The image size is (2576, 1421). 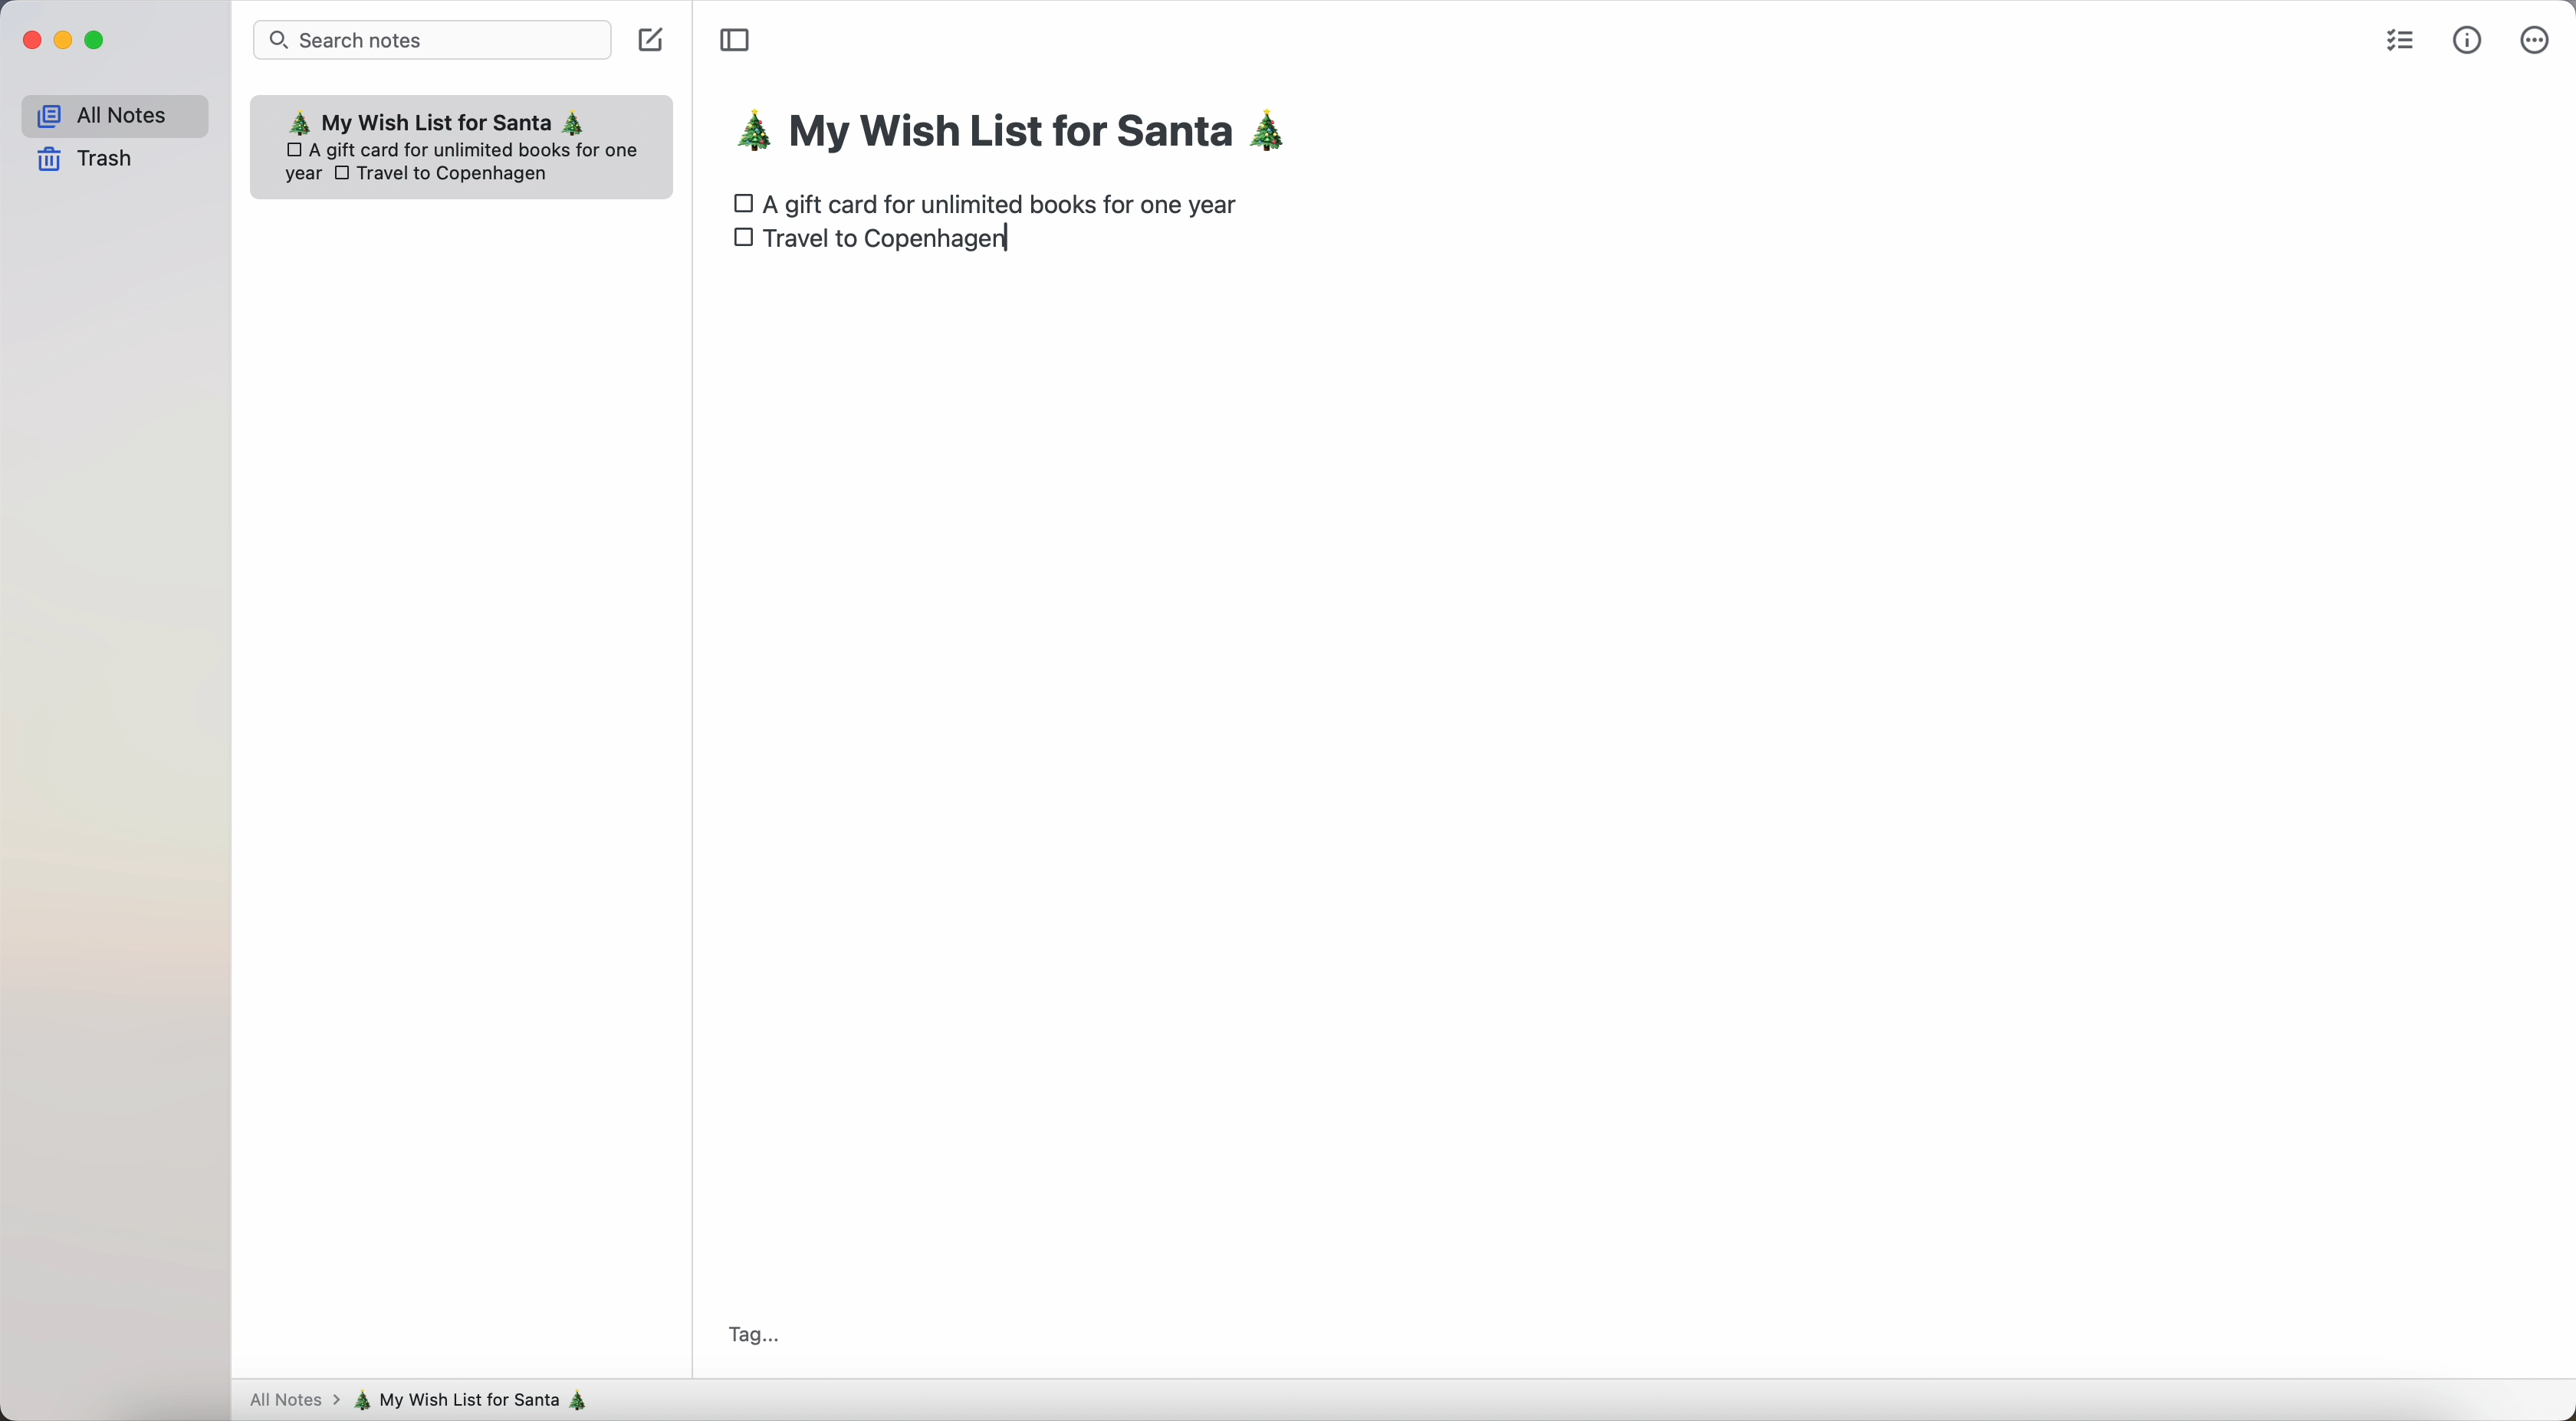 I want to click on Tag..., so click(x=755, y=1339).